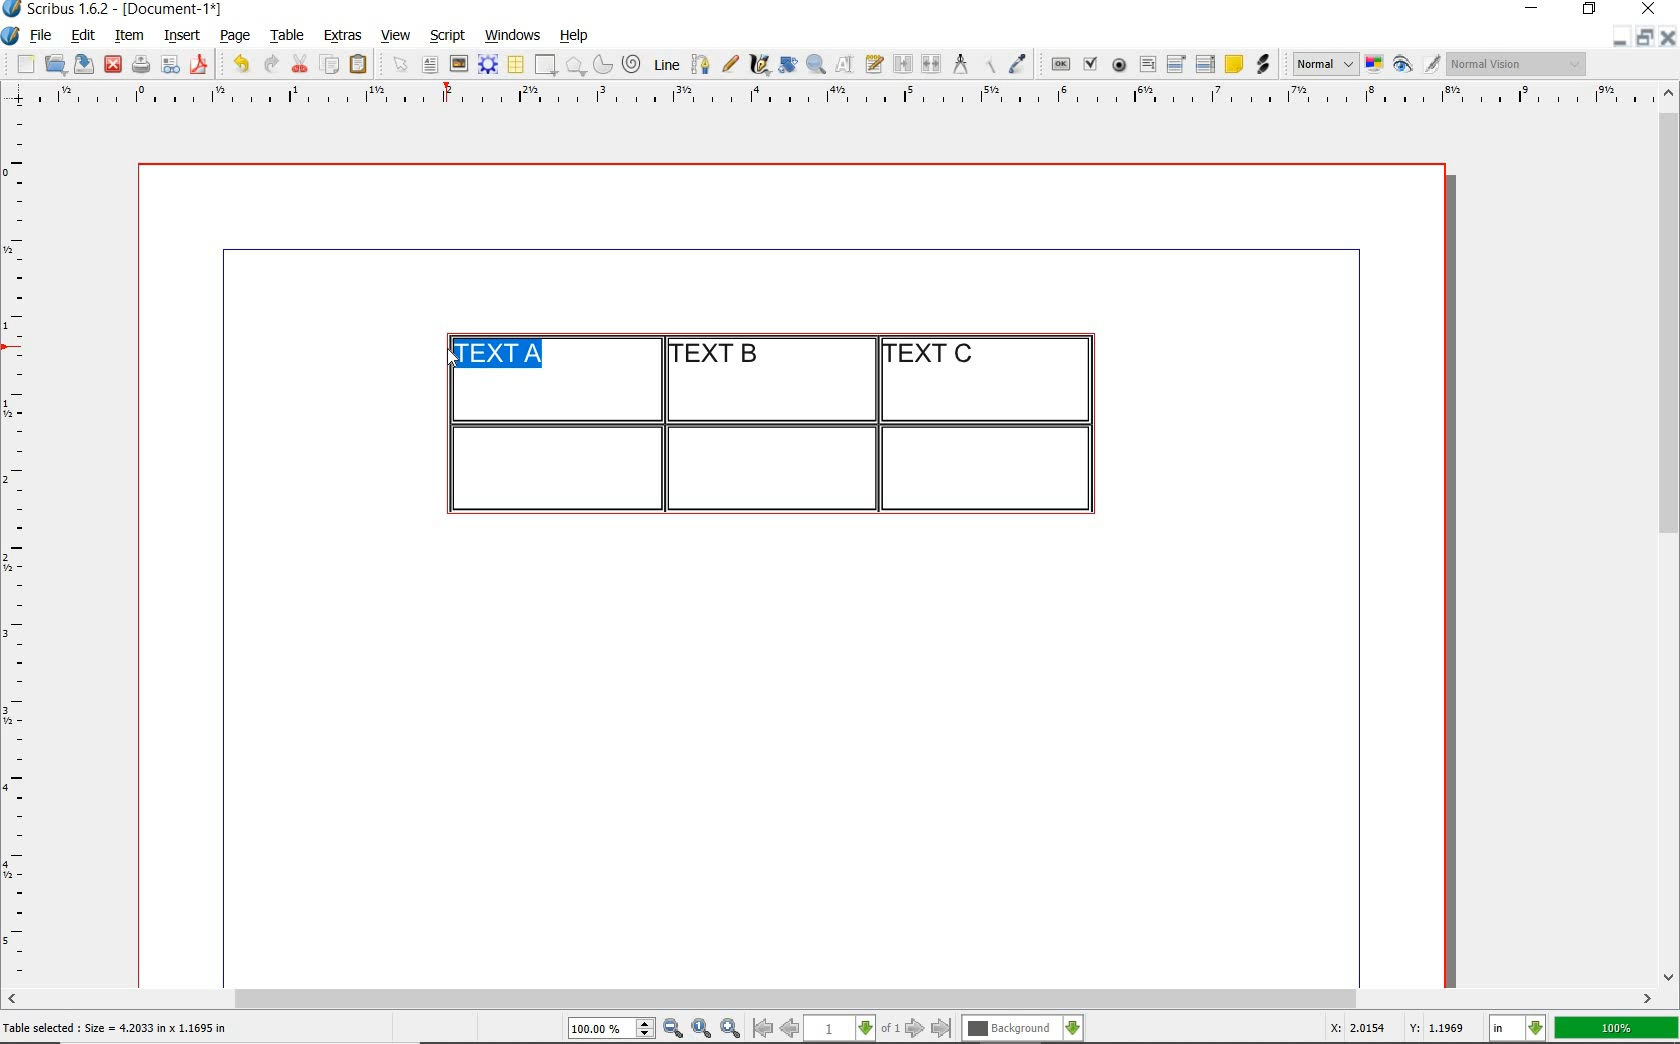  Describe the element at coordinates (633, 64) in the screenshot. I see `spiral` at that location.